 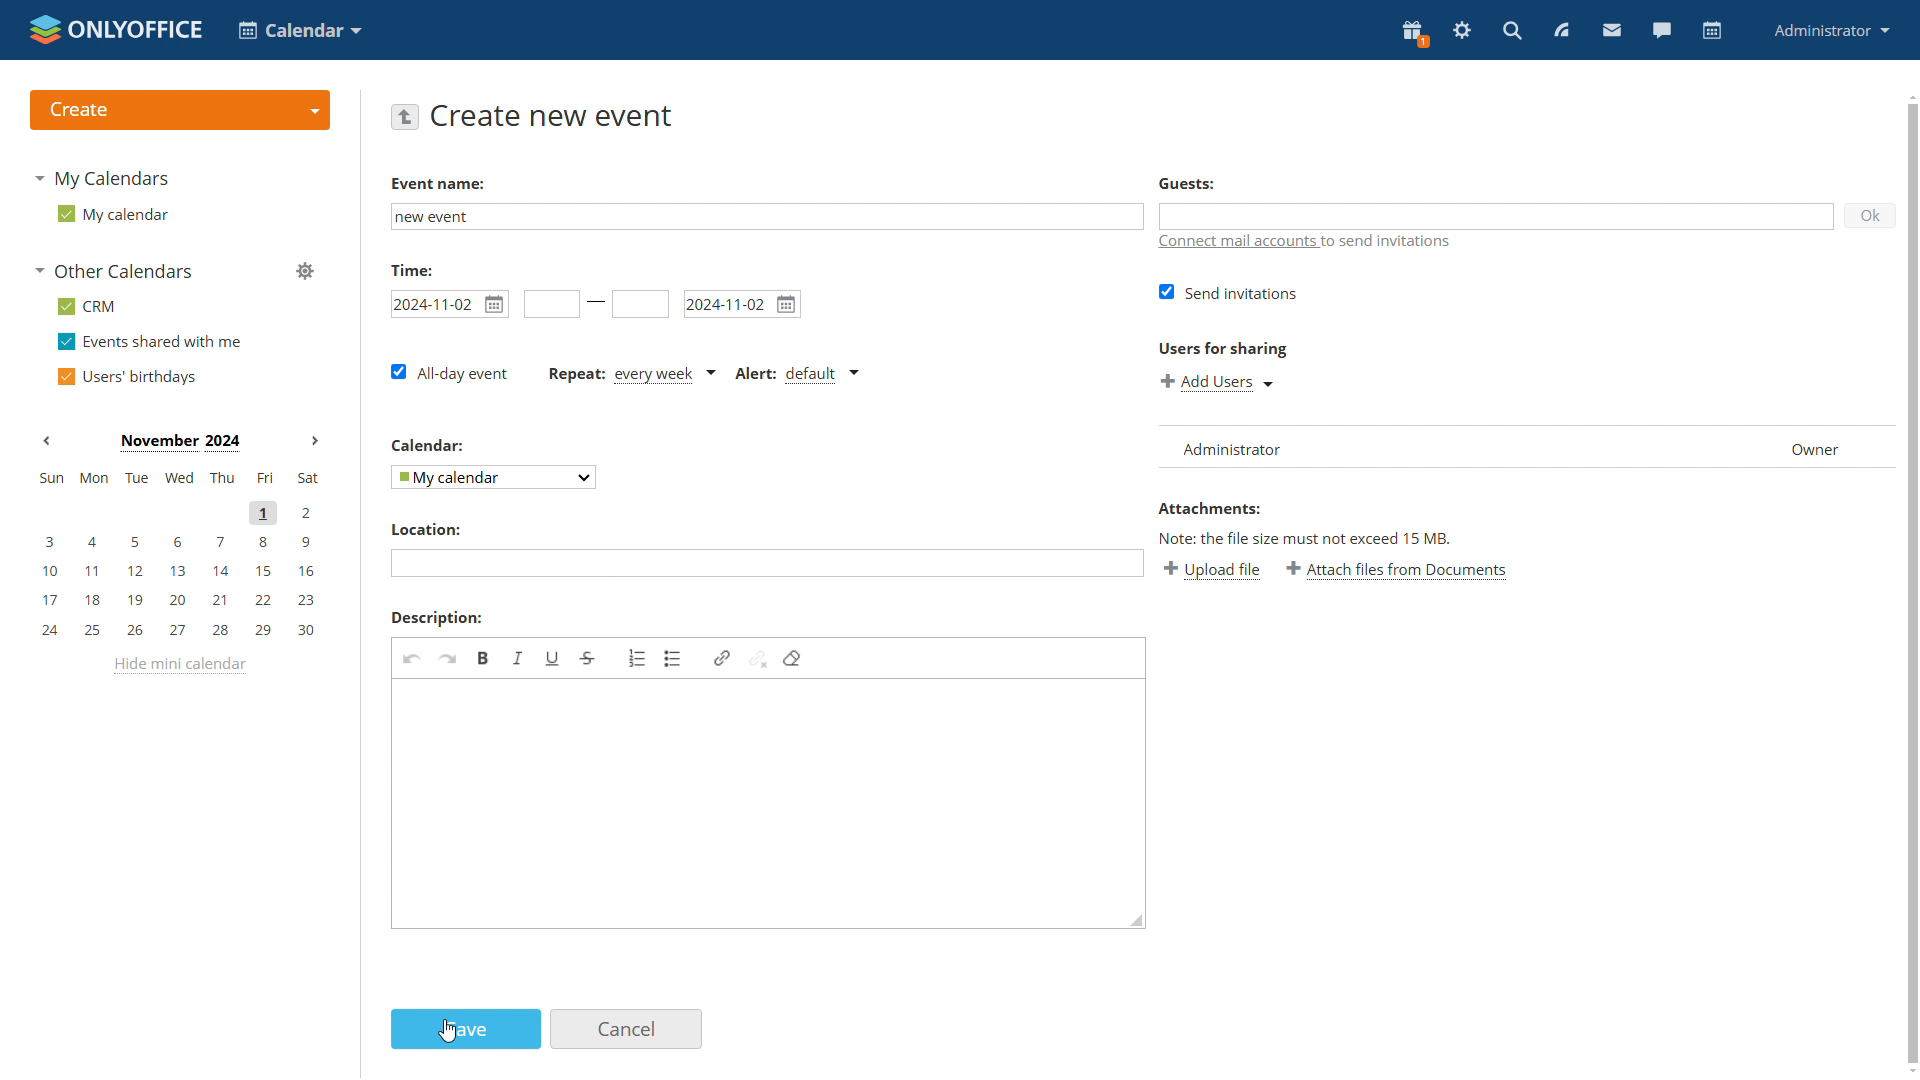 I want to click on connect mail accounts, so click(x=1306, y=243).